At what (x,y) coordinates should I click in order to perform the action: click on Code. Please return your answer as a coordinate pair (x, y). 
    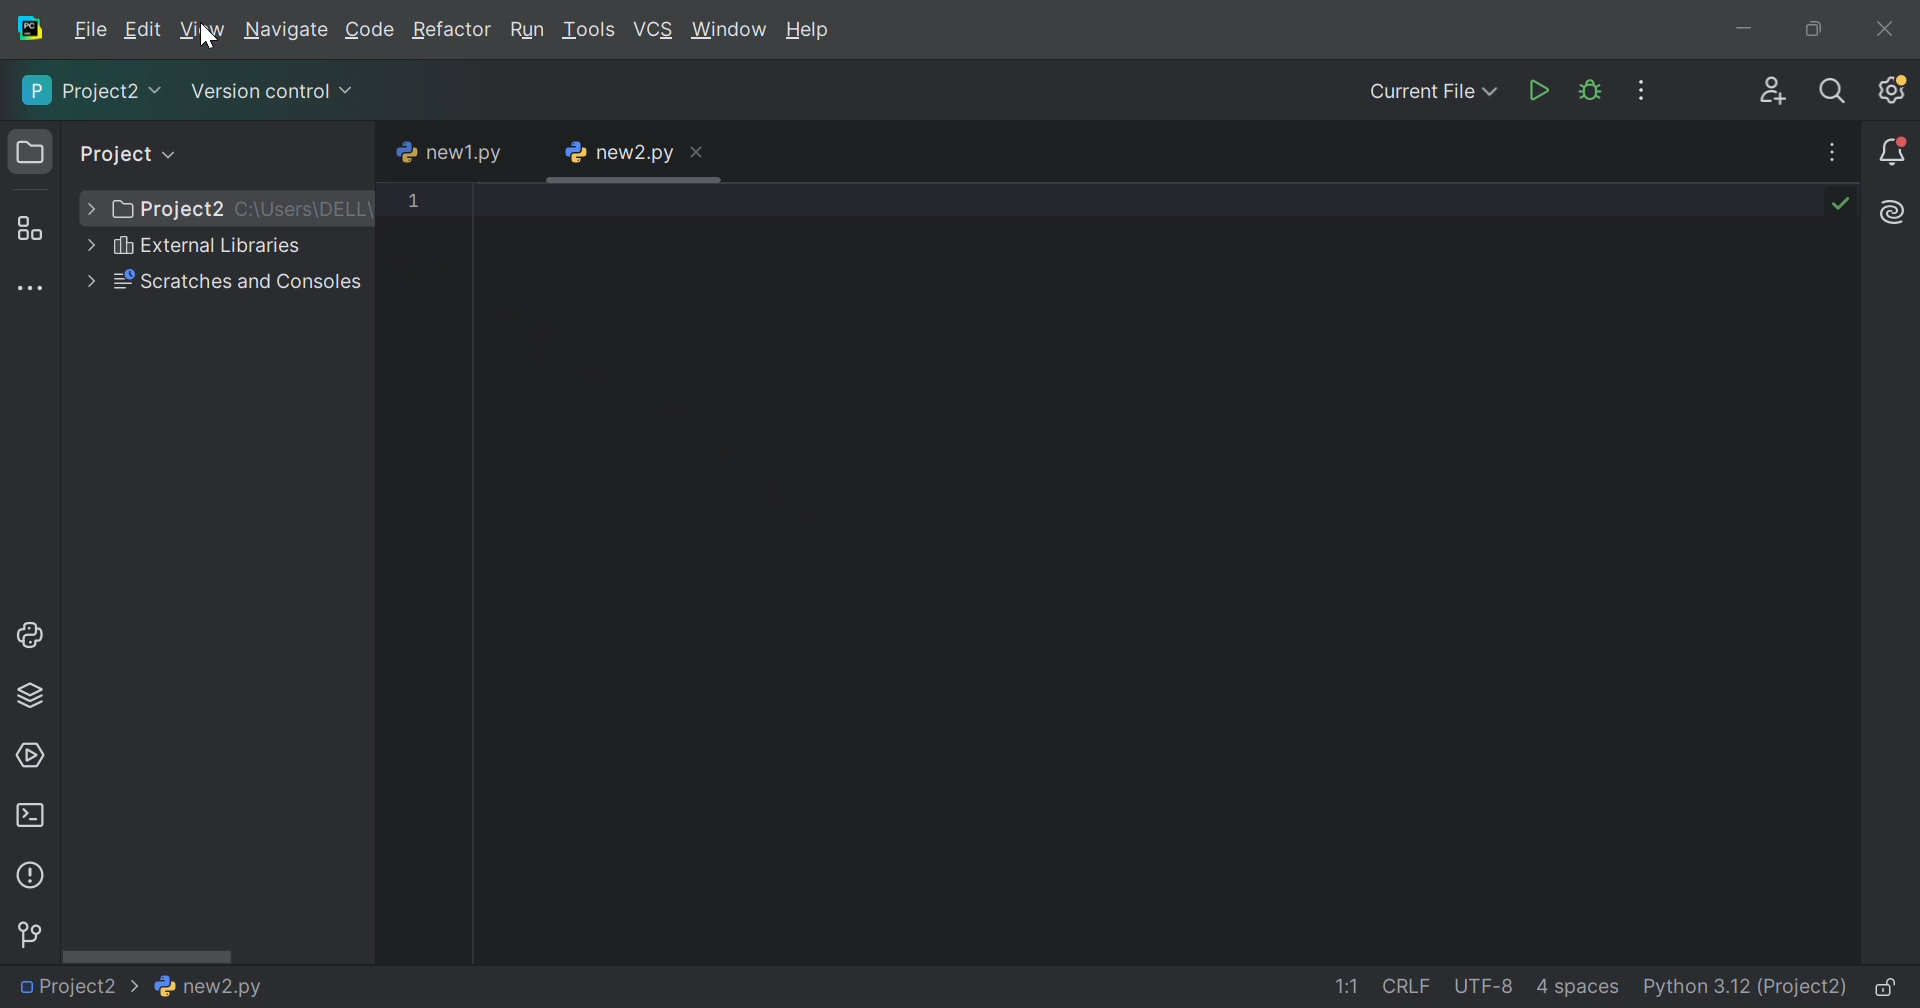
    Looking at the image, I should click on (371, 30).